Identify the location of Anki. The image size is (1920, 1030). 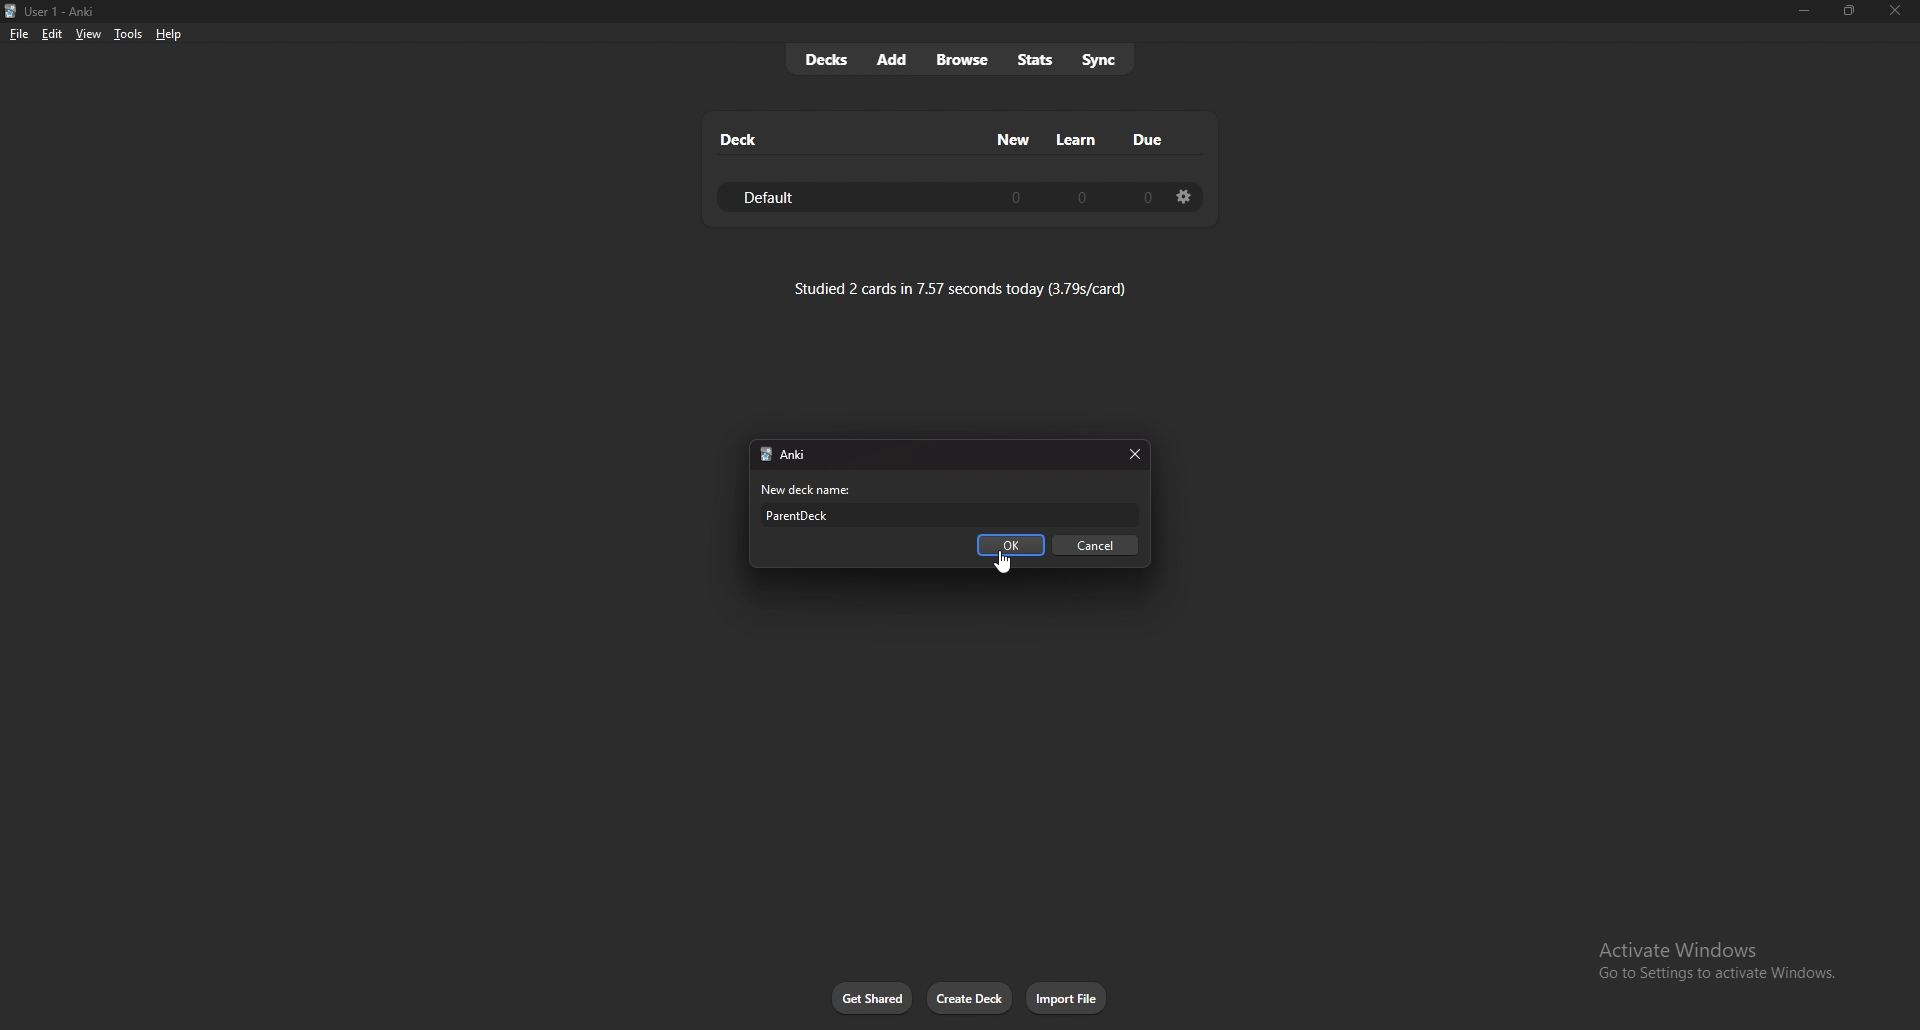
(806, 456).